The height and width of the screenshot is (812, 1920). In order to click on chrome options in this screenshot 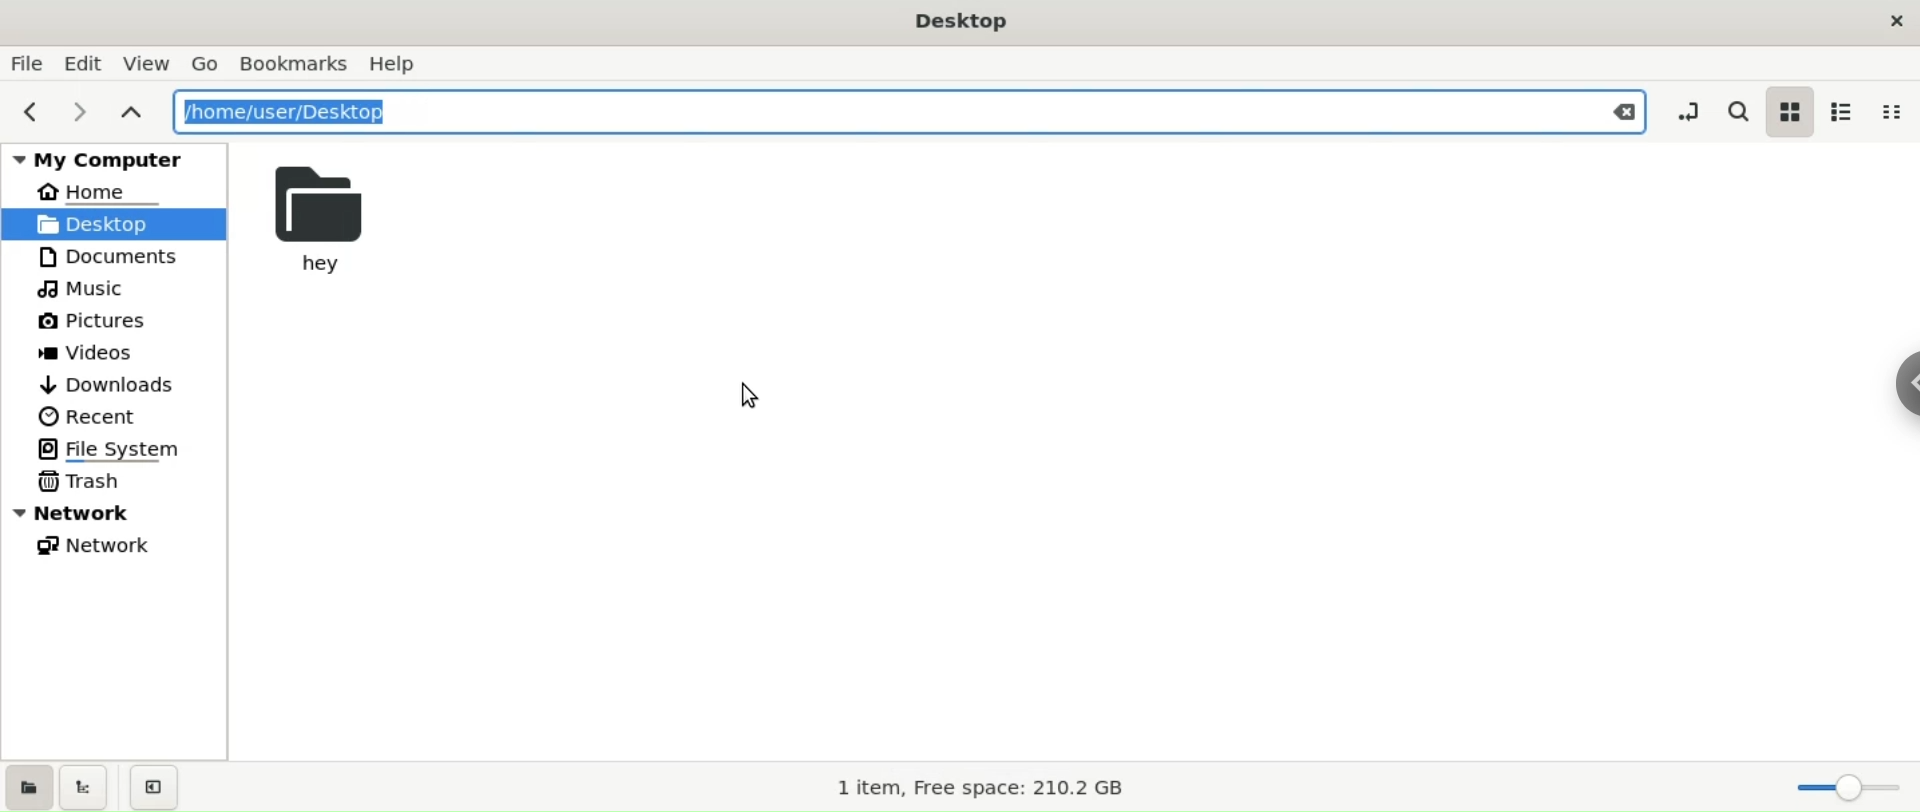, I will do `click(1897, 388)`.